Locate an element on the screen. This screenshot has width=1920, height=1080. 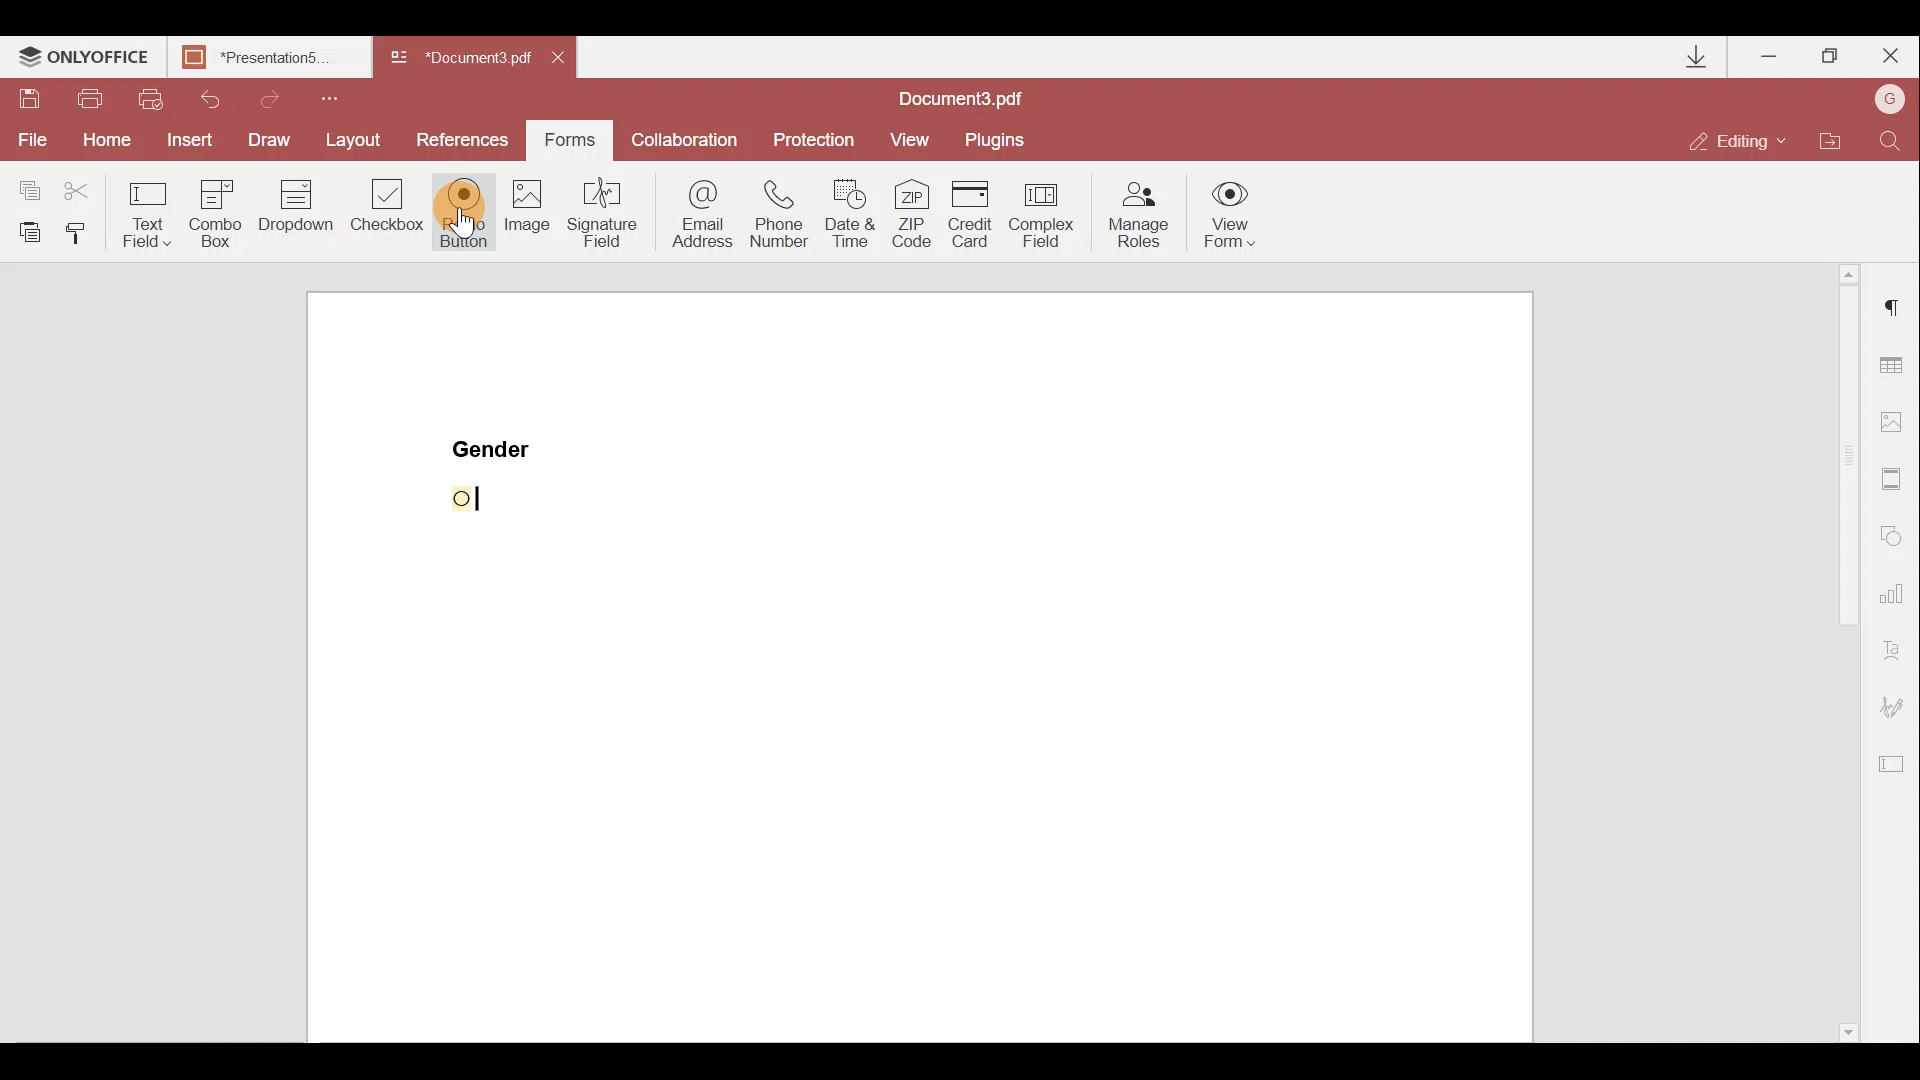
Chart settings is located at coordinates (1895, 601).